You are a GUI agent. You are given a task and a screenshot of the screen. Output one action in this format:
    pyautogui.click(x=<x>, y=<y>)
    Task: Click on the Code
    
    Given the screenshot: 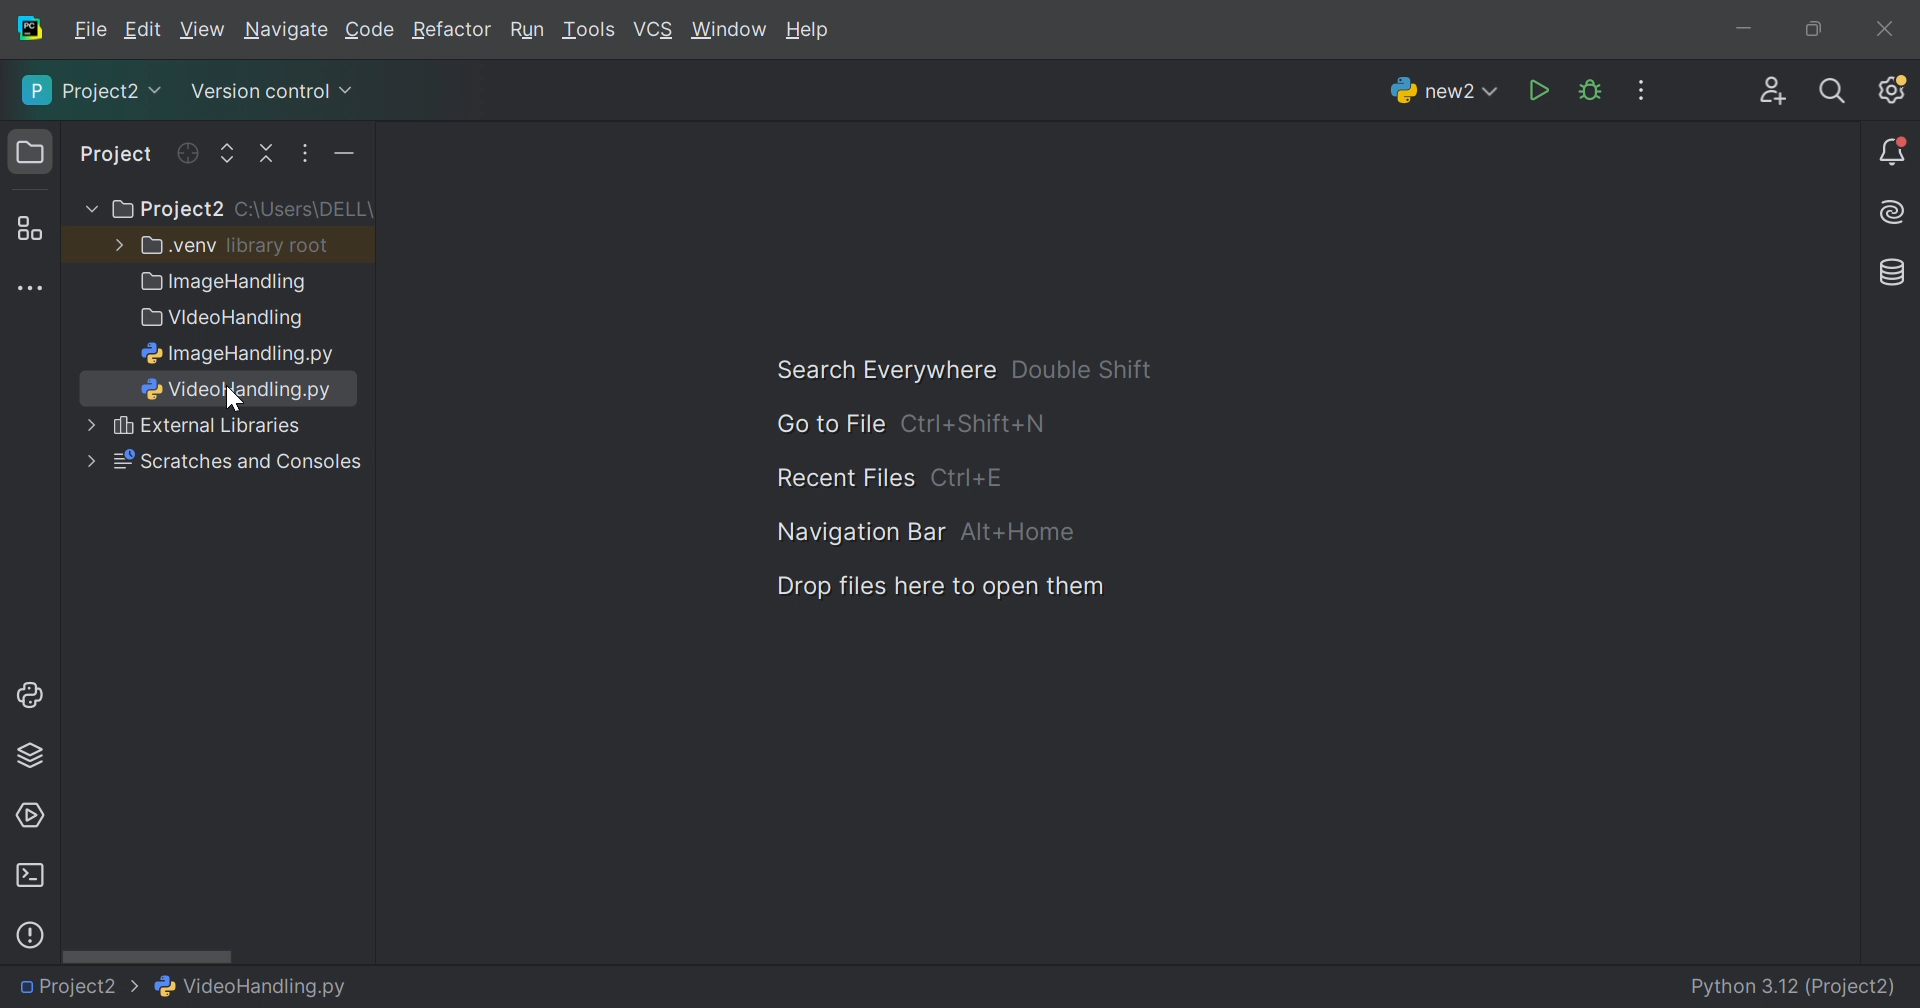 What is the action you would take?
    pyautogui.click(x=373, y=31)
    